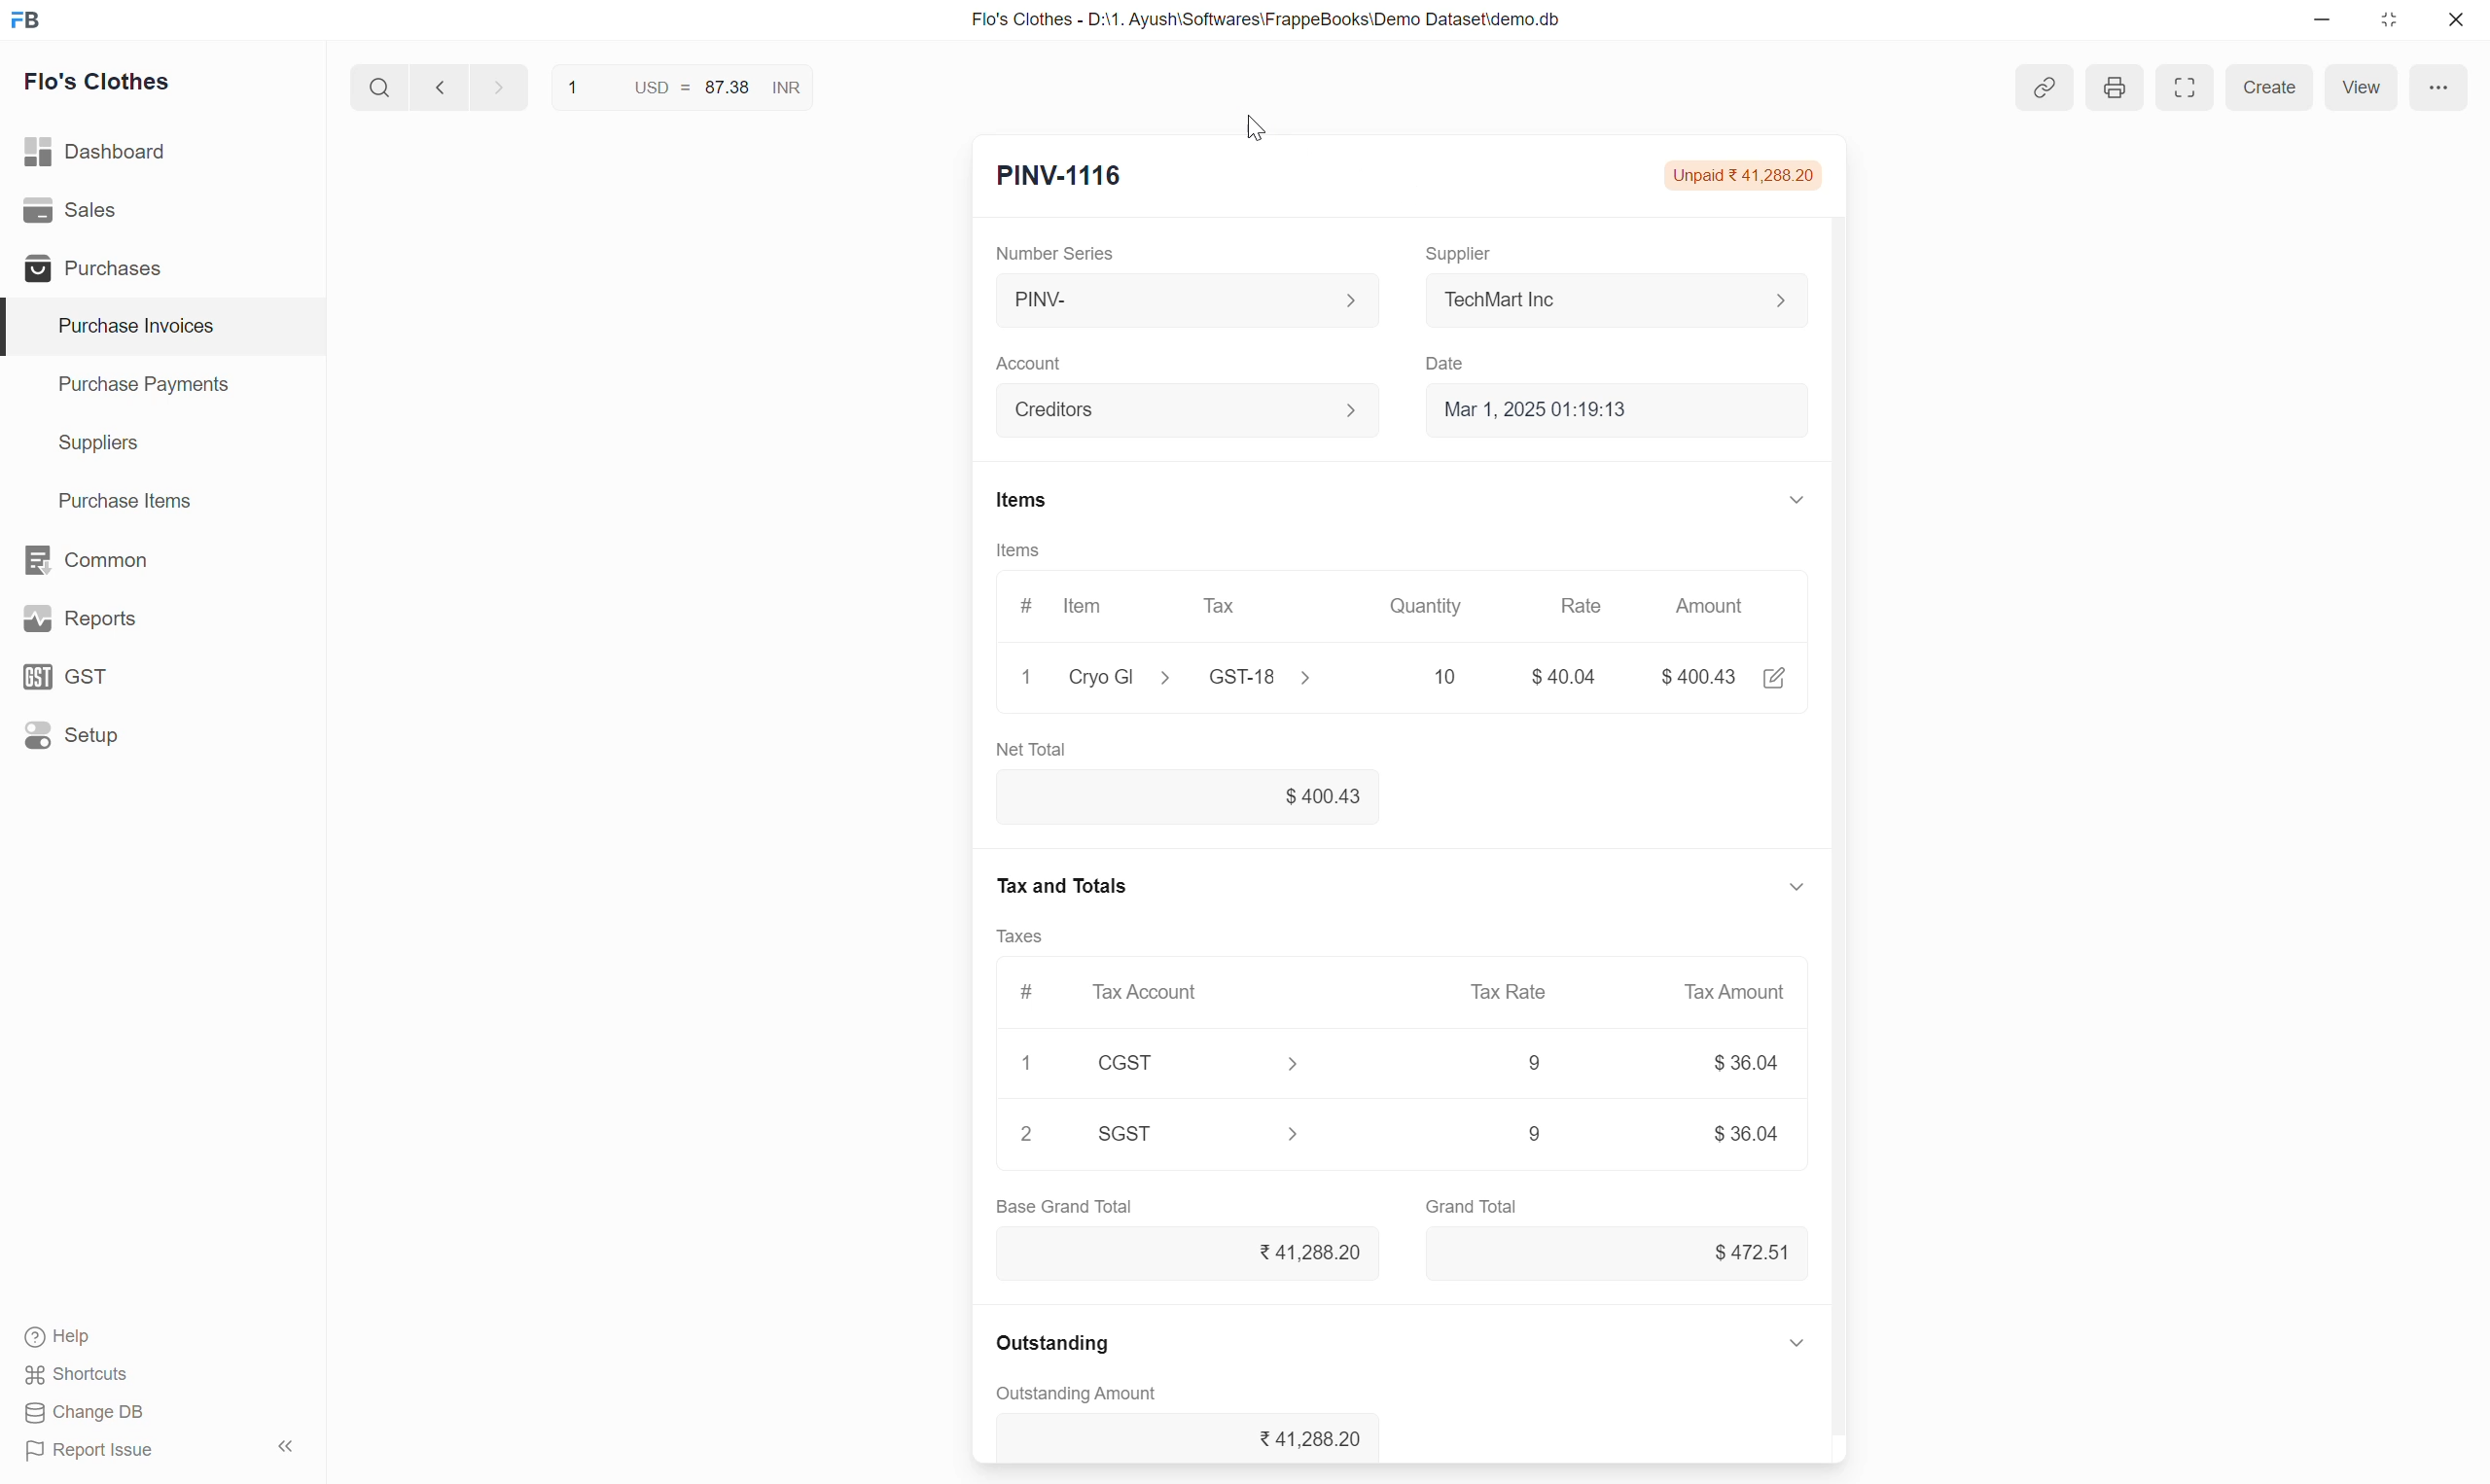 The height and width of the screenshot is (1484, 2490). I want to click on minimize, so click(2323, 25).